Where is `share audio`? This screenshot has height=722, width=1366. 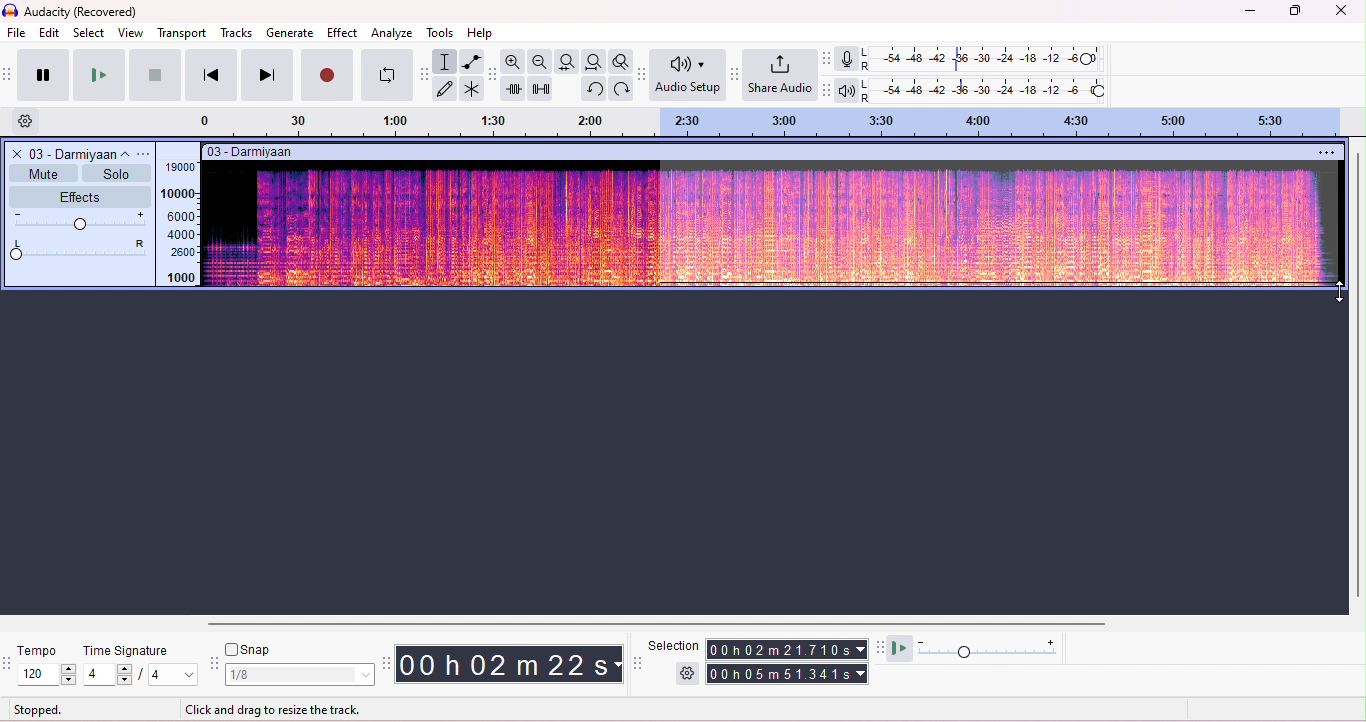 share audio is located at coordinates (782, 76).